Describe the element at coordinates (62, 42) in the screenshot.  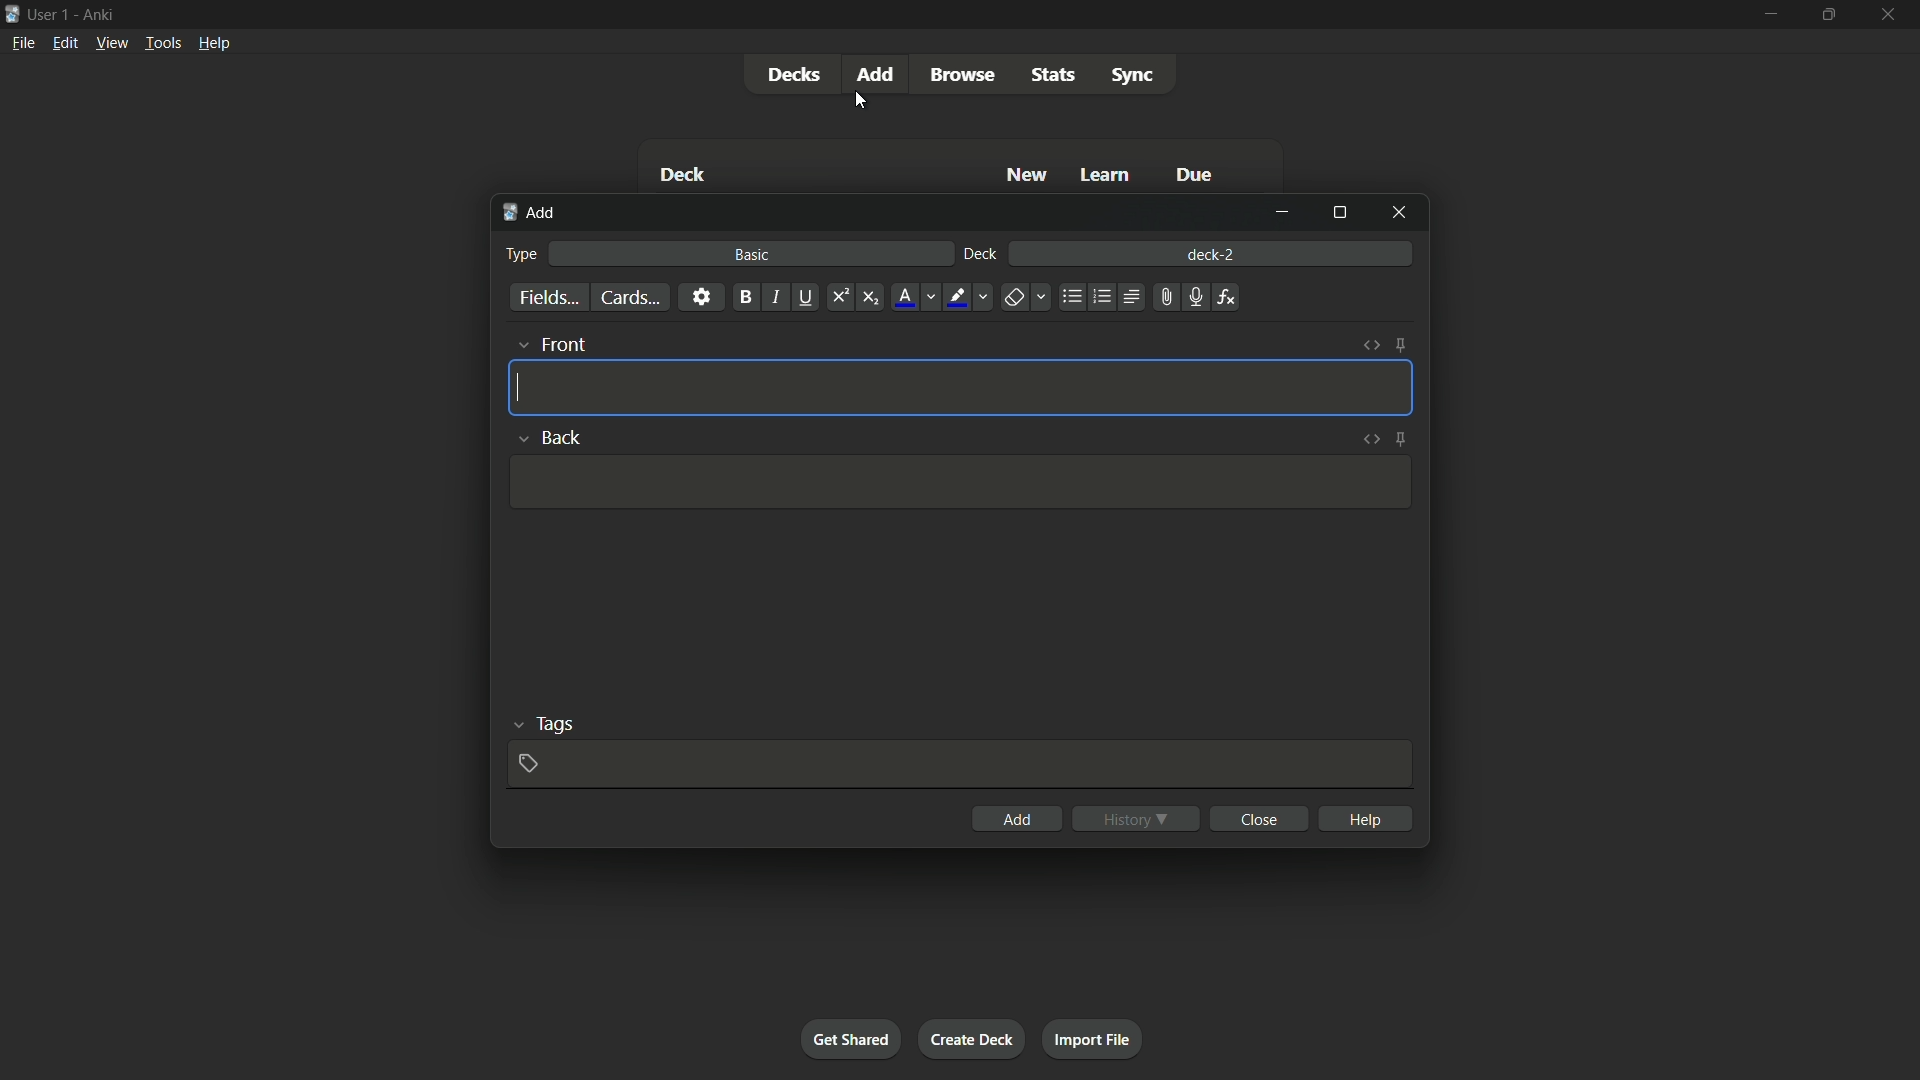
I see `edit menu` at that location.